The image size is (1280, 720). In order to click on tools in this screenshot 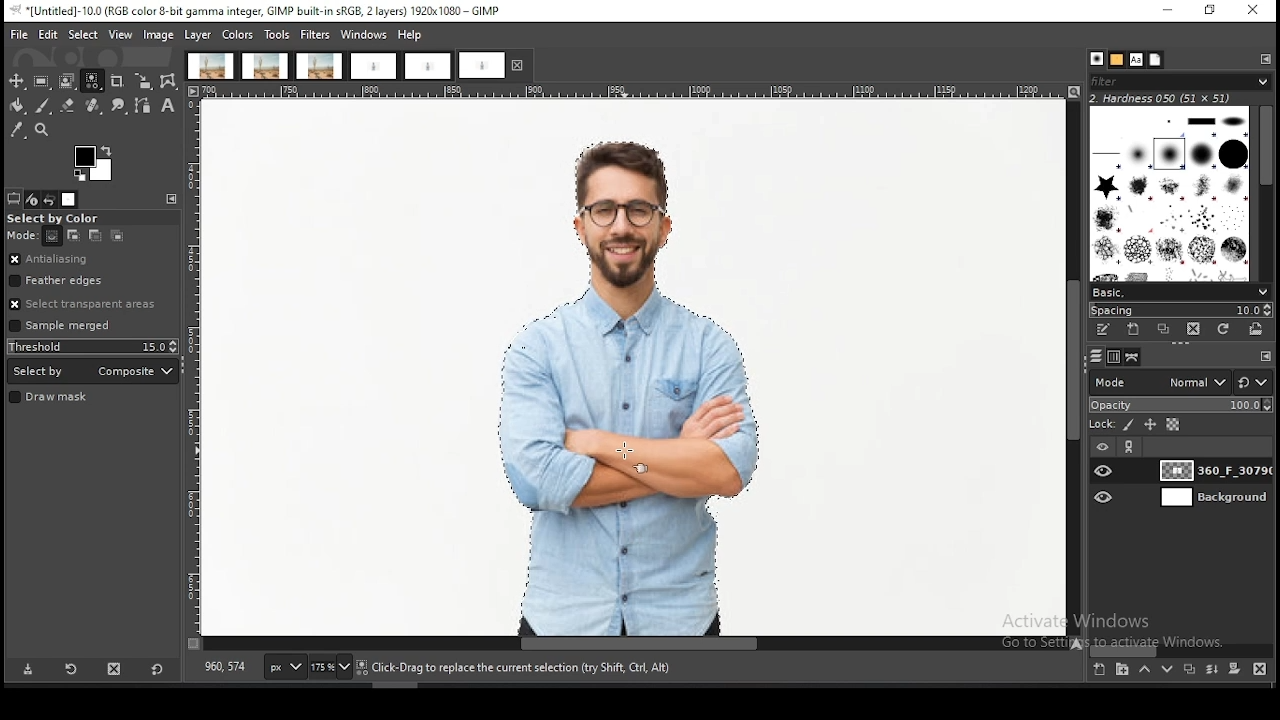, I will do `click(277, 36)`.